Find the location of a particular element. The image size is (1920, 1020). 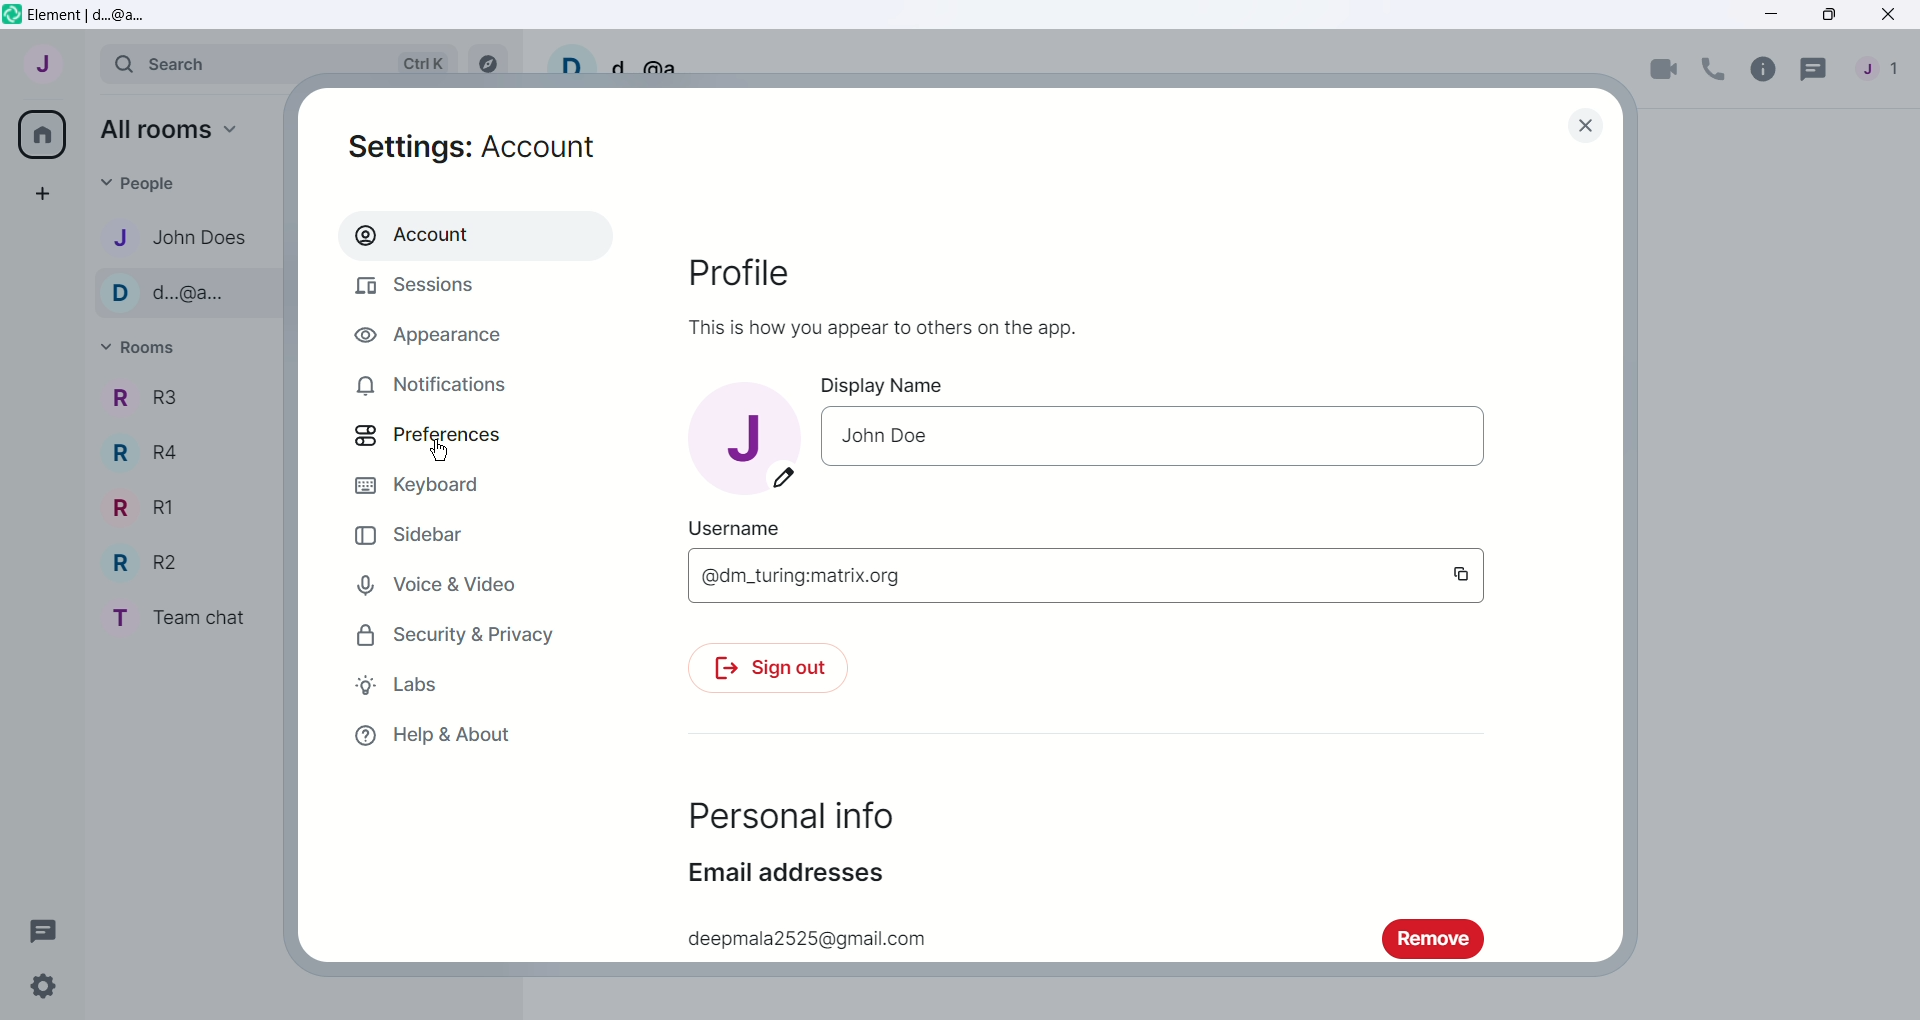

All rooms is located at coordinates (172, 130).